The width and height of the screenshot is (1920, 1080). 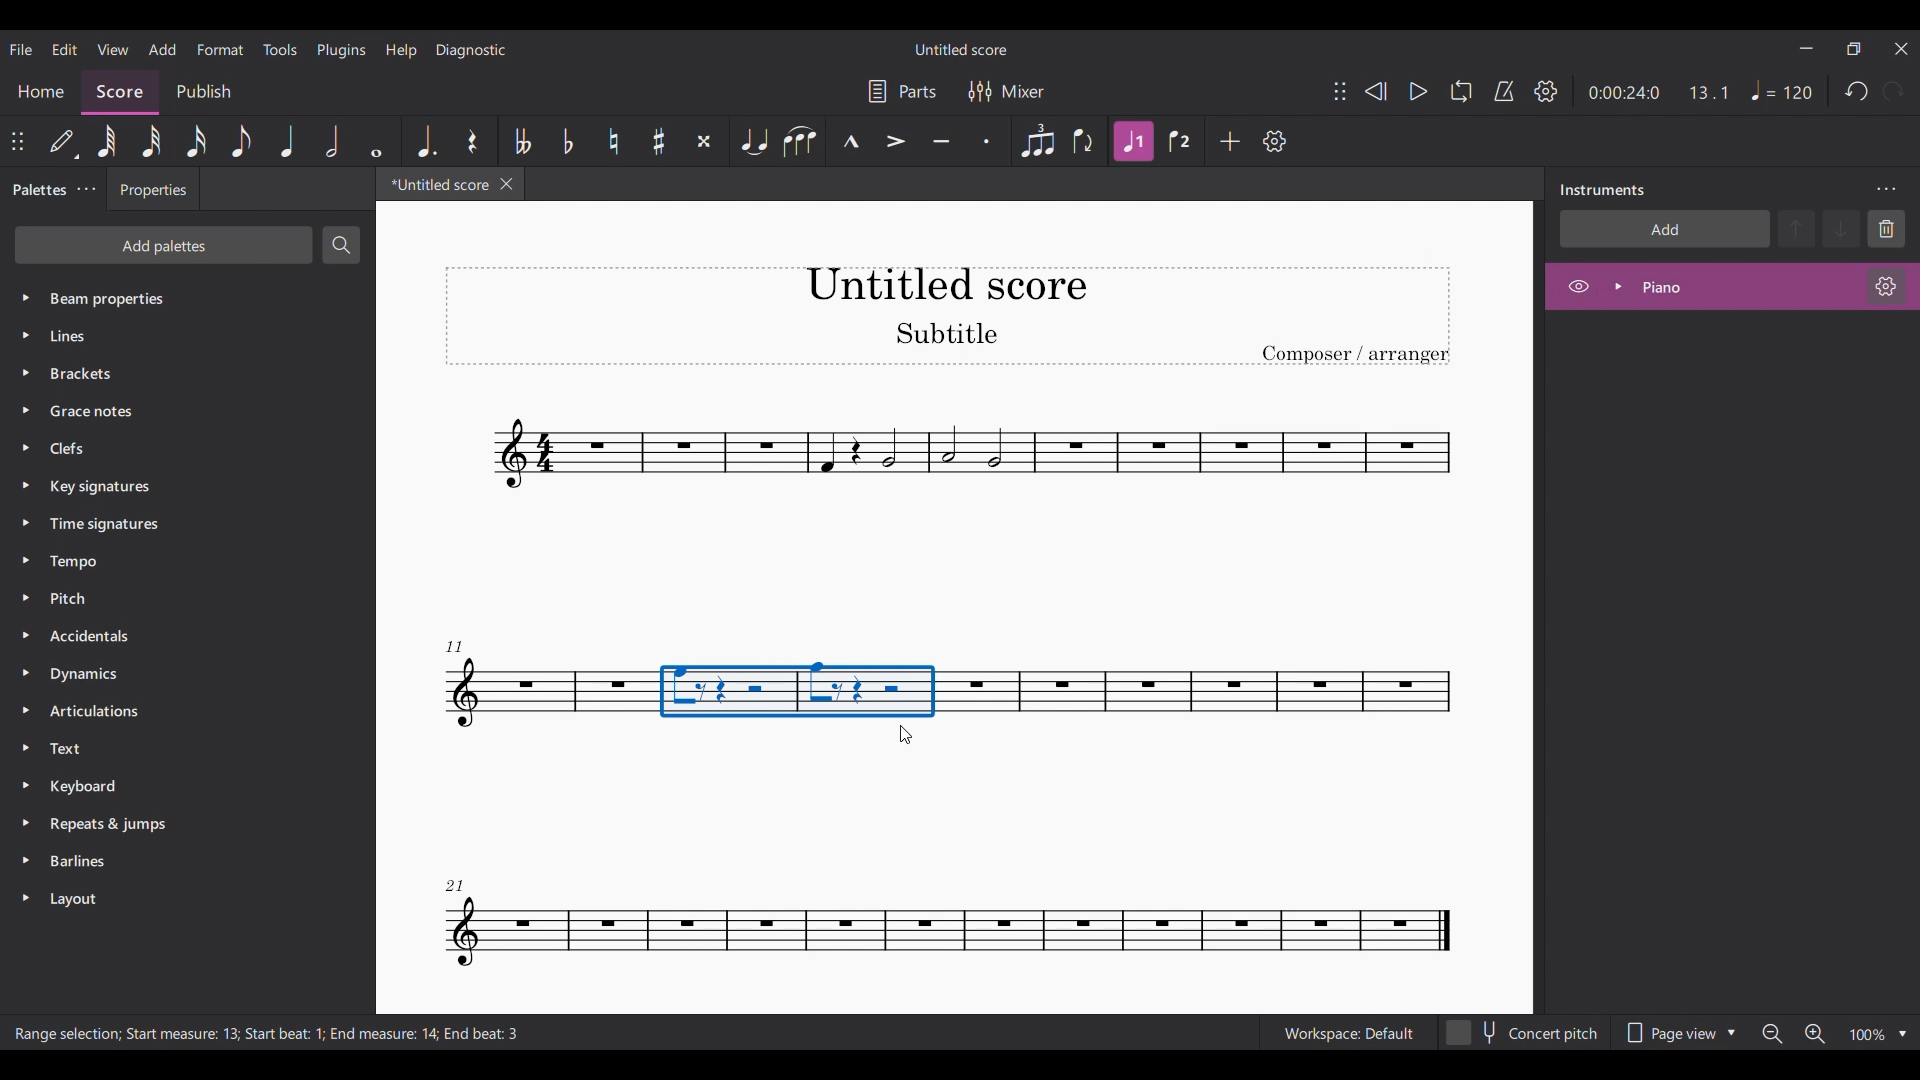 I want to click on Staccato, so click(x=987, y=141).